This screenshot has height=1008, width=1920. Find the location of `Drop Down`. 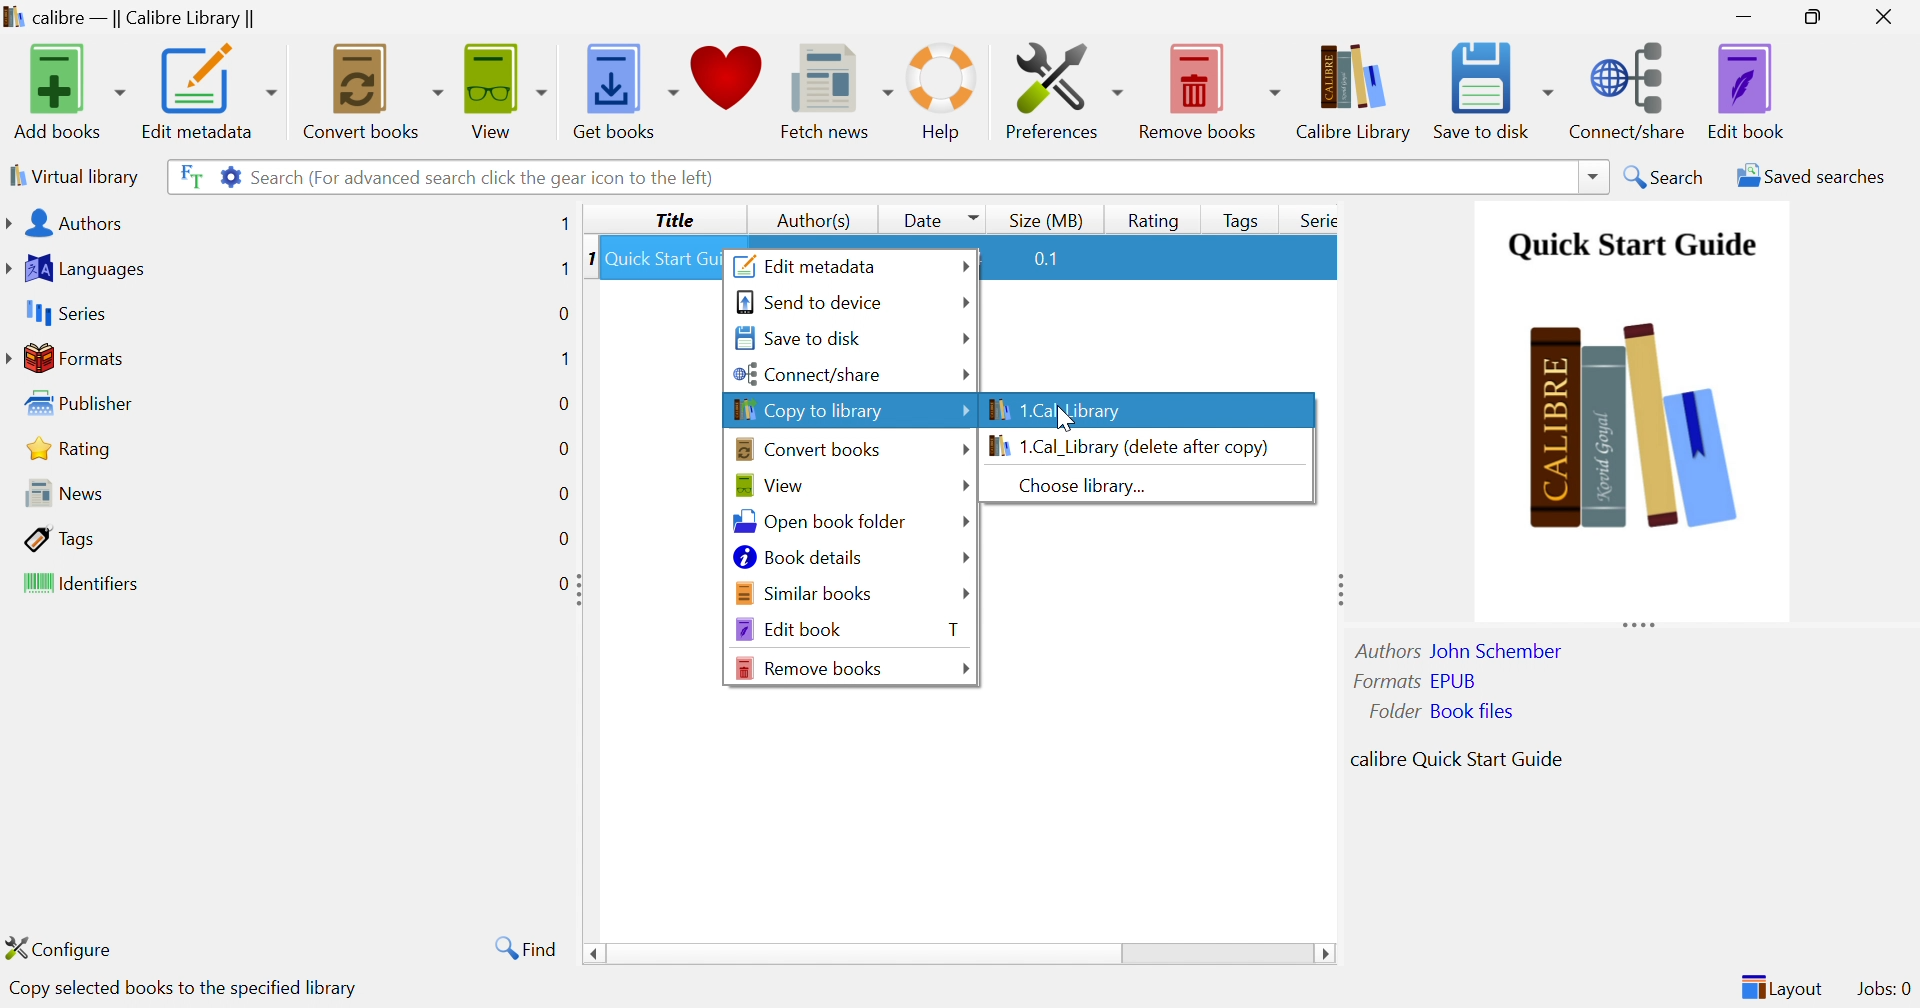

Drop Down is located at coordinates (964, 266).